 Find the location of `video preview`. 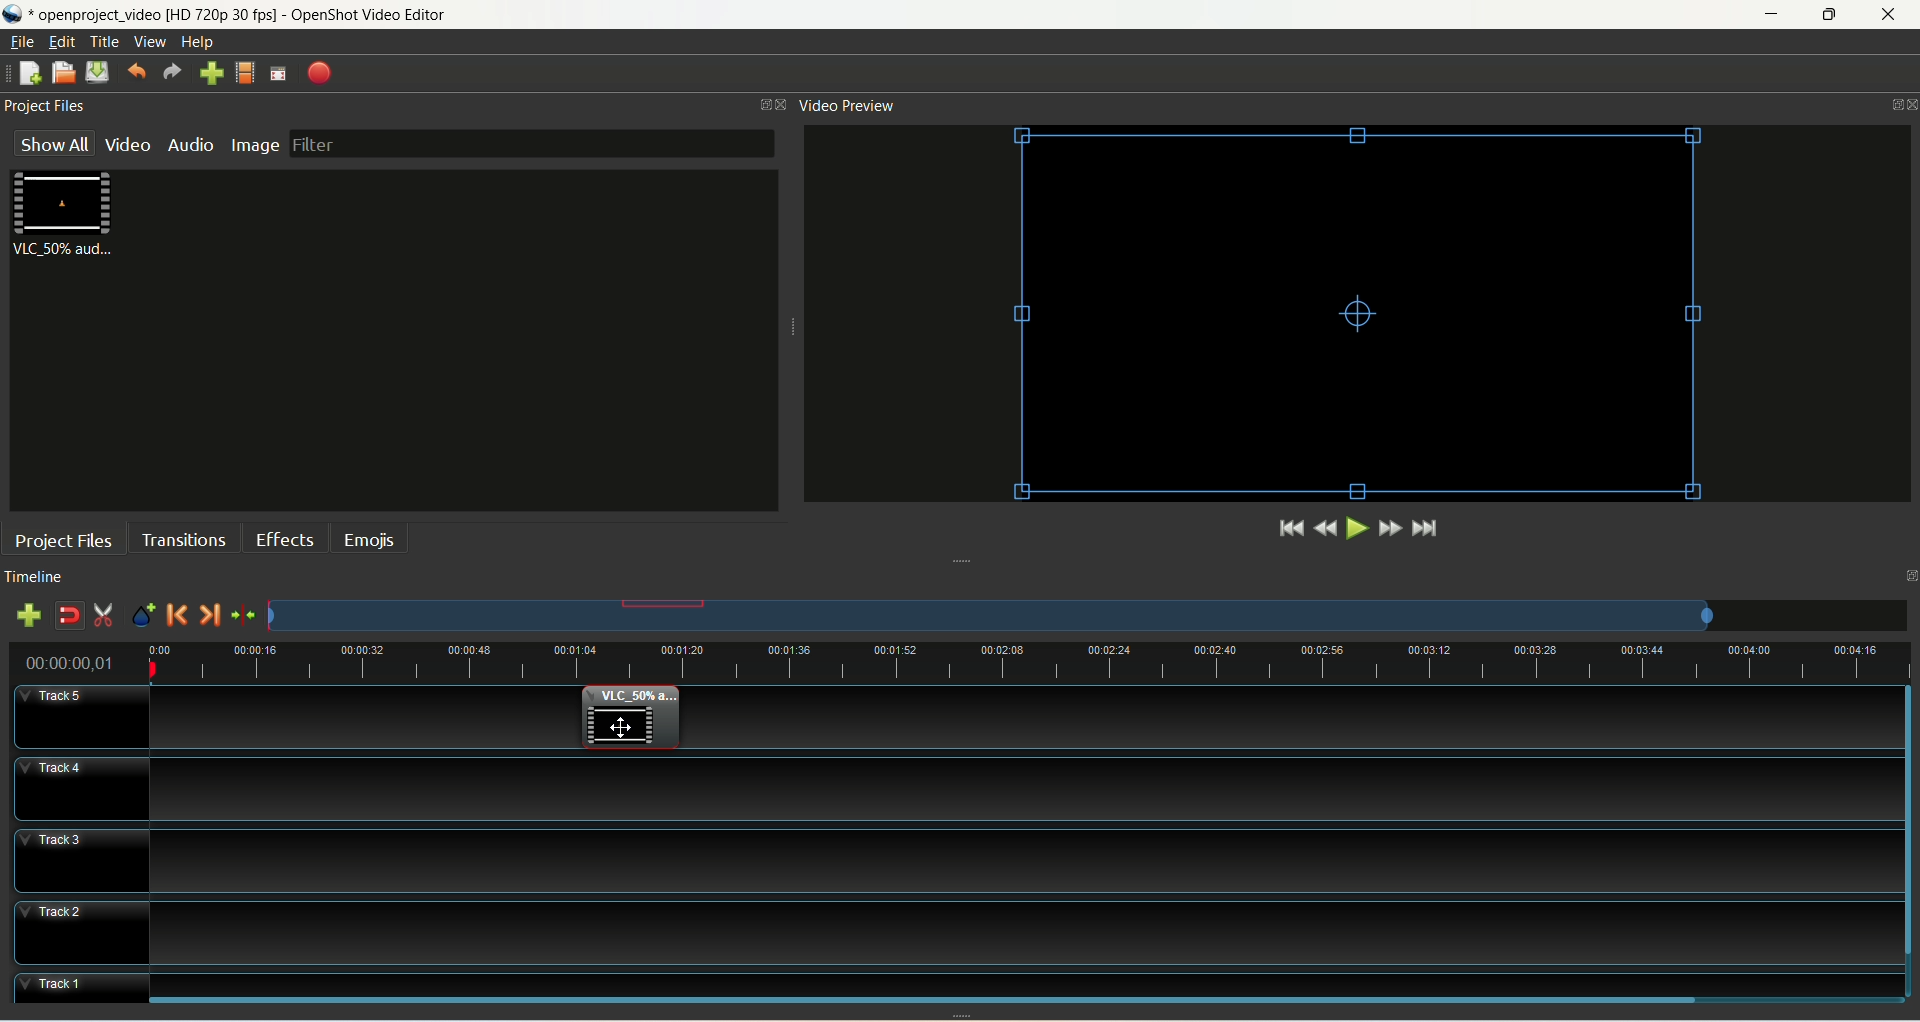

video preview is located at coordinates (850, 107).